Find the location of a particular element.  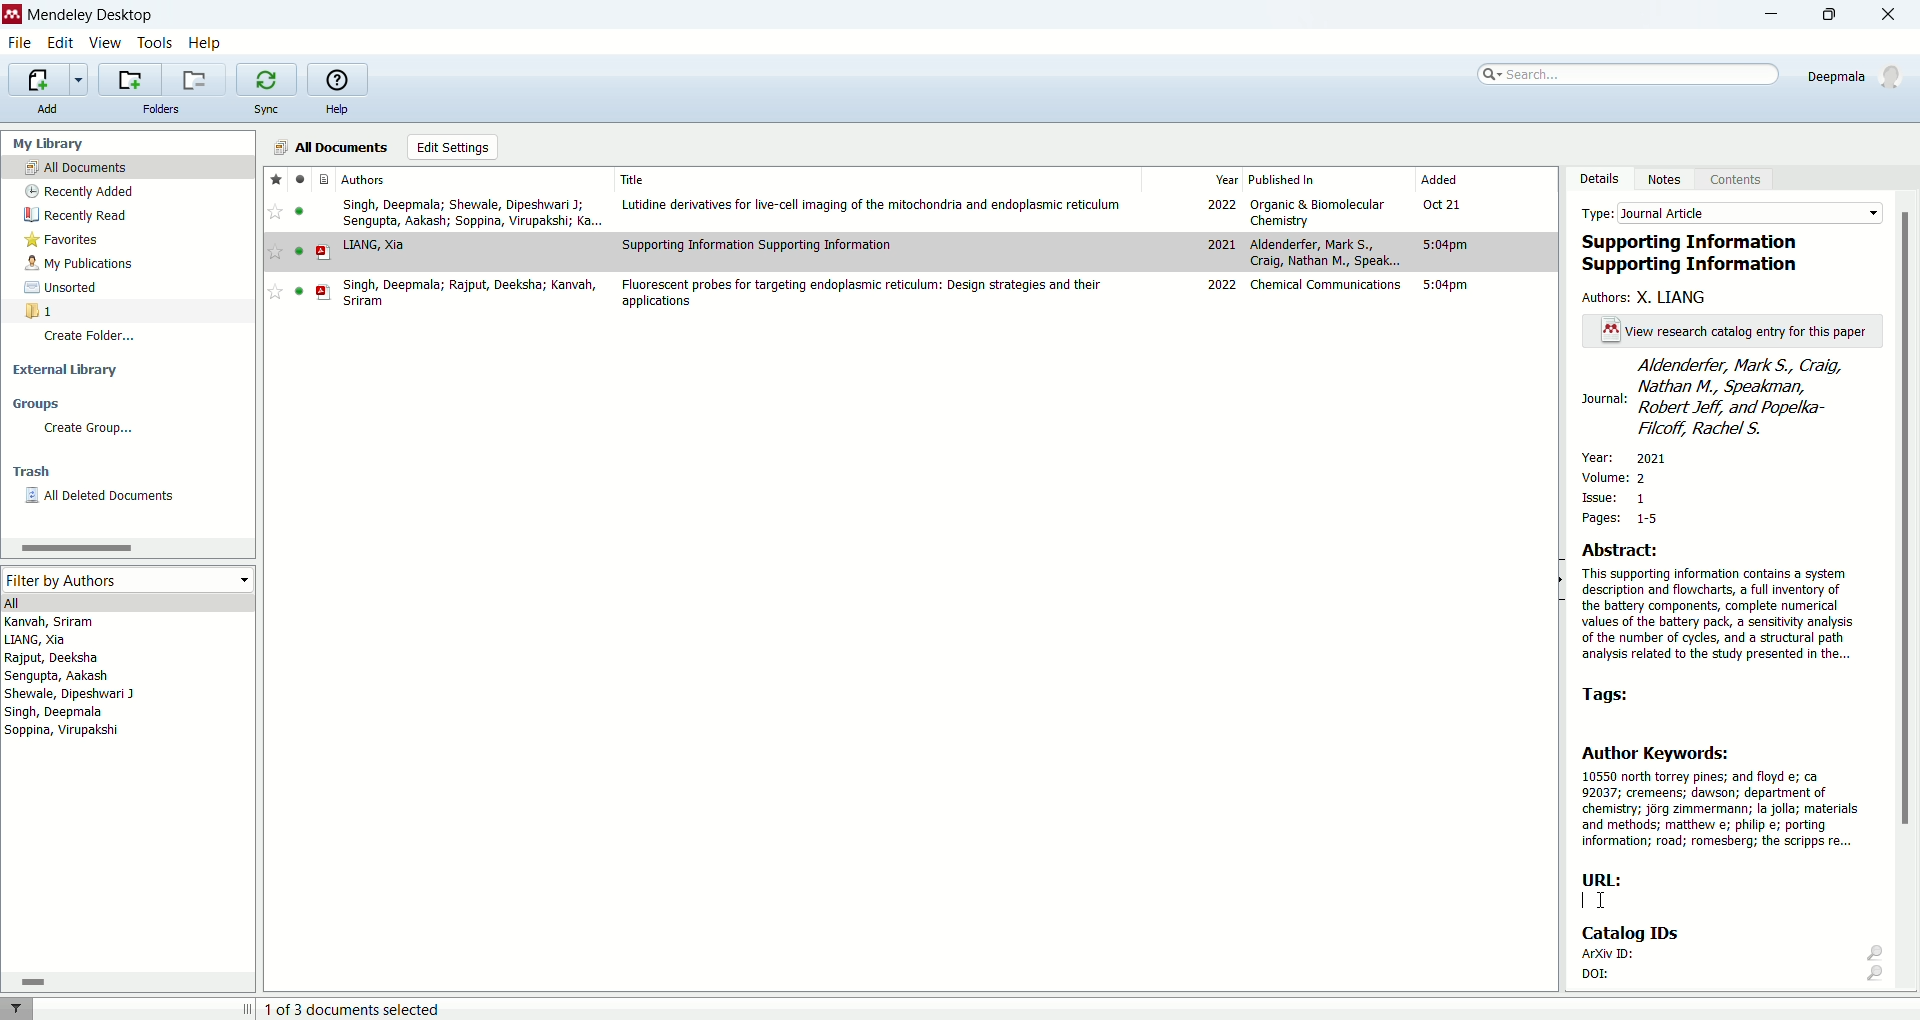

authors is located at coordinates (365, 179).